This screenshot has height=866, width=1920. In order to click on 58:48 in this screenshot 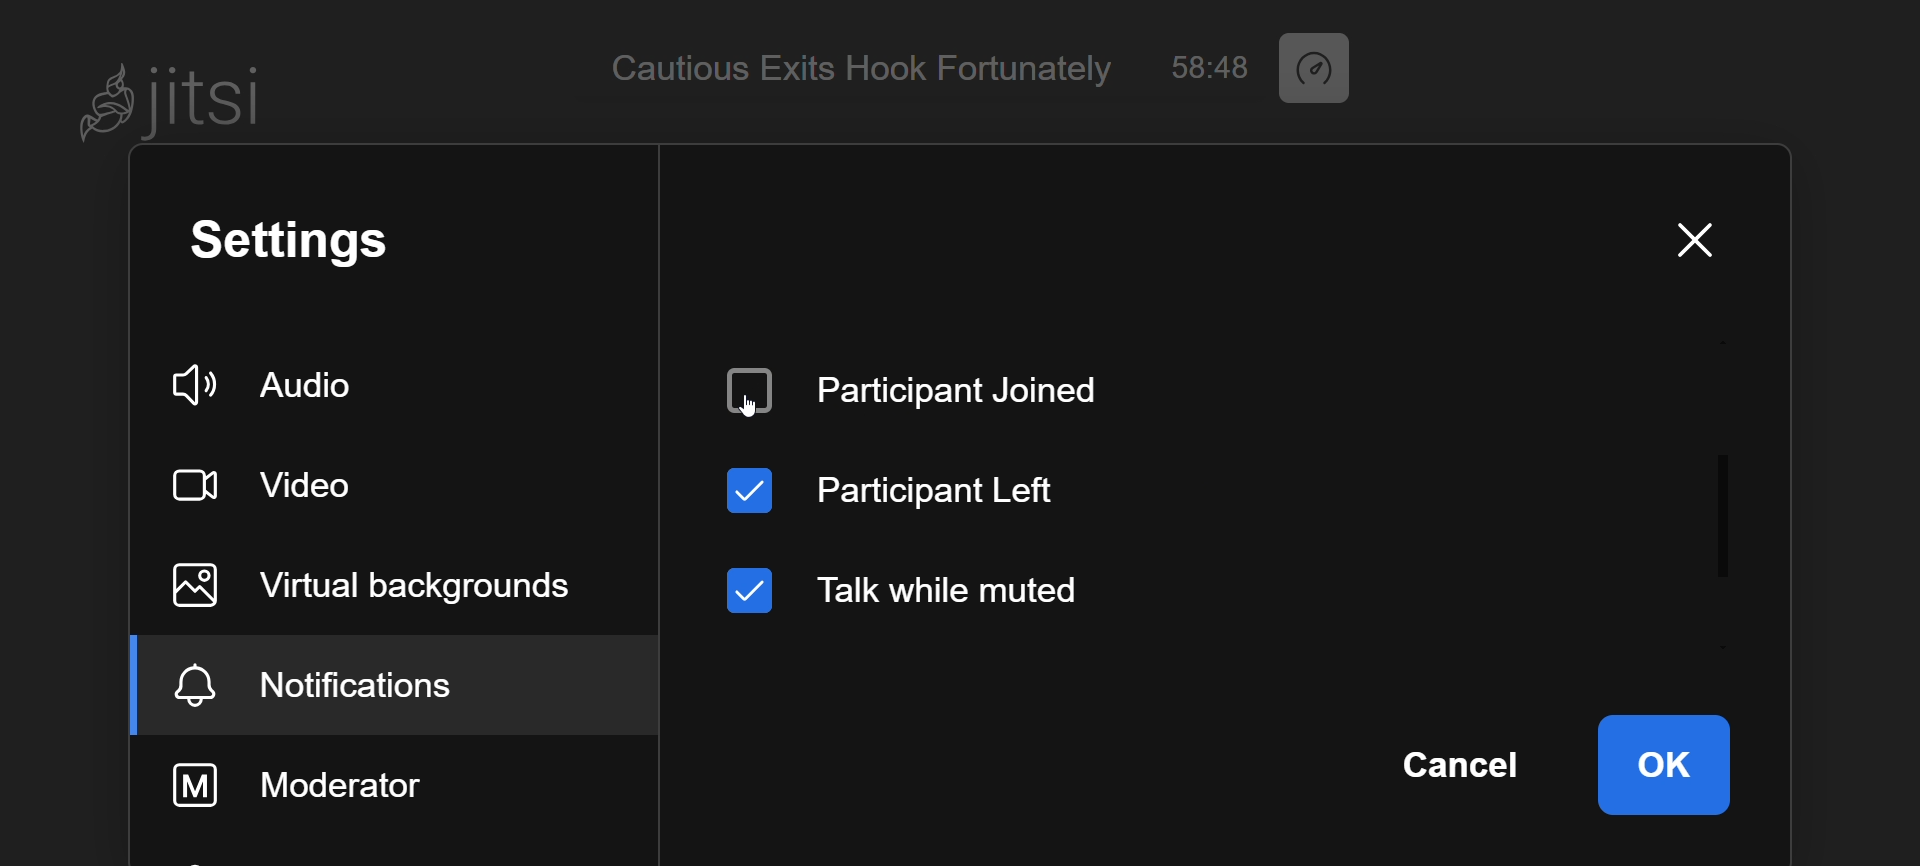, I will do `click(1197, 64)`.